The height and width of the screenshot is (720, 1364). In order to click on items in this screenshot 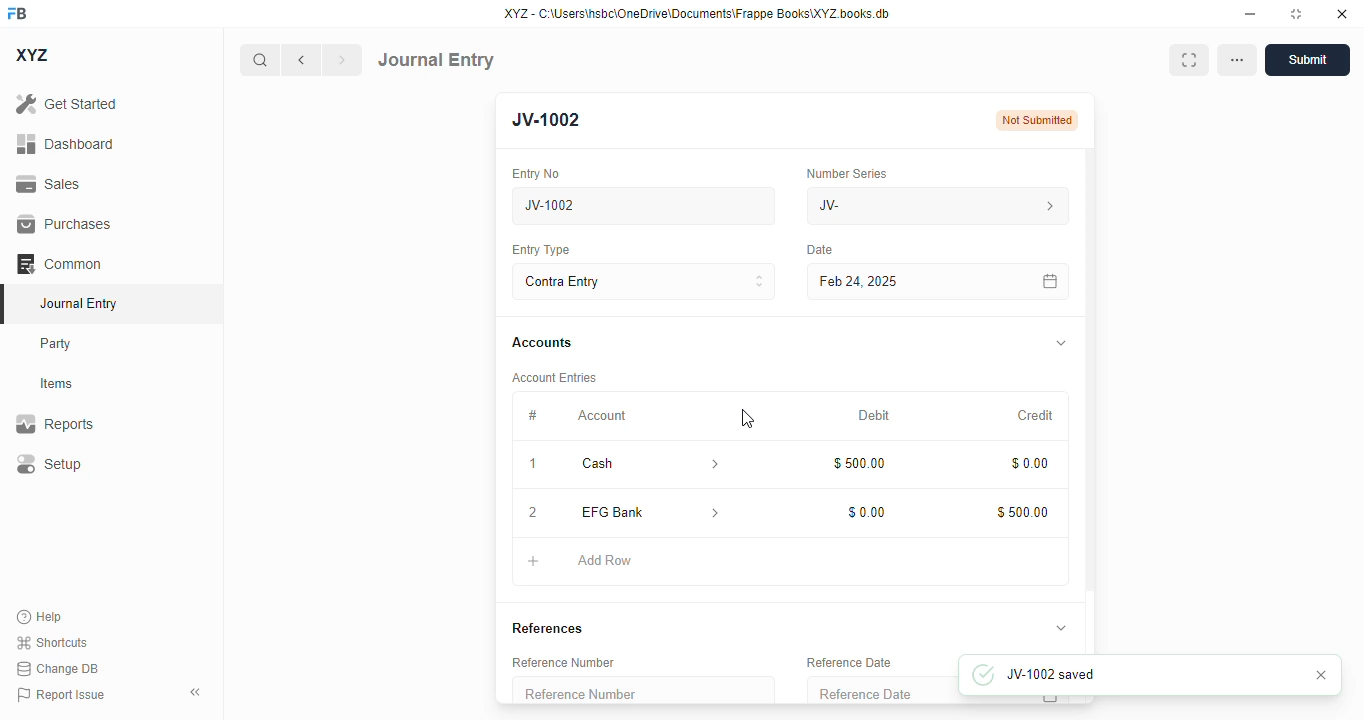, I will do `click(57, 384)`.